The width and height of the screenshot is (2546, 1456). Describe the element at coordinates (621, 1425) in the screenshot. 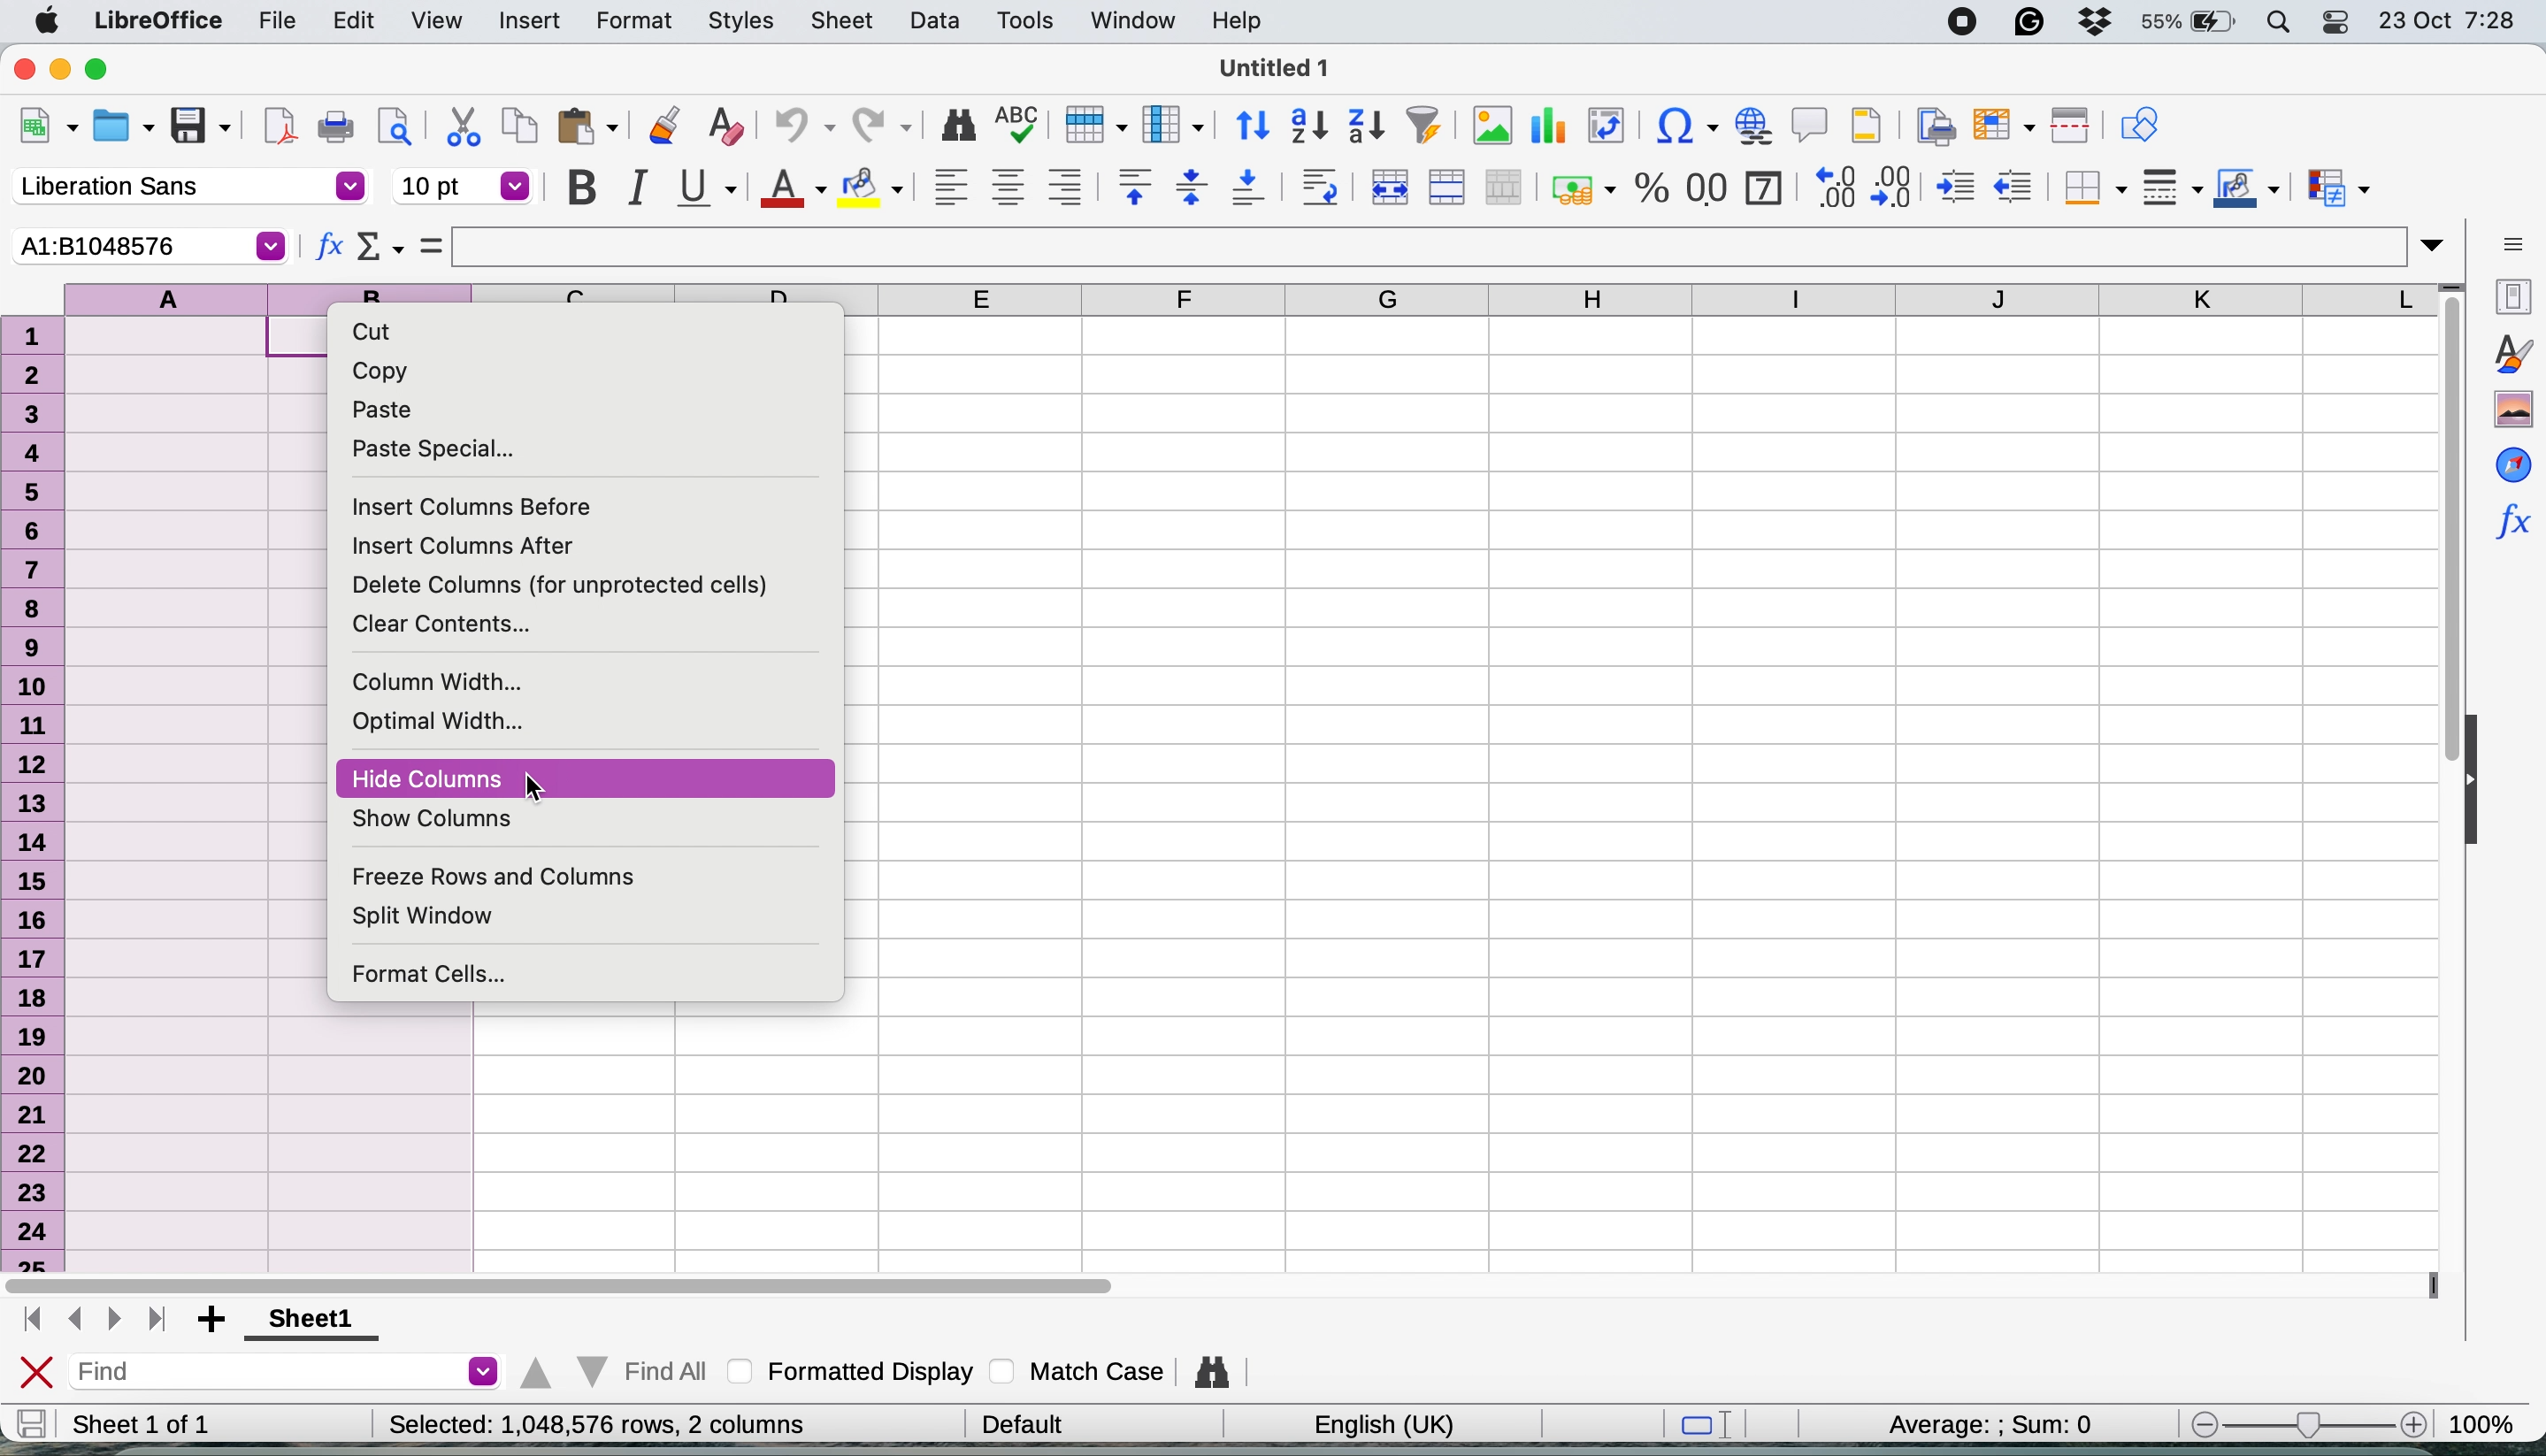

I see `Selected: 1,048,576 rows, 2 columns` at that location.